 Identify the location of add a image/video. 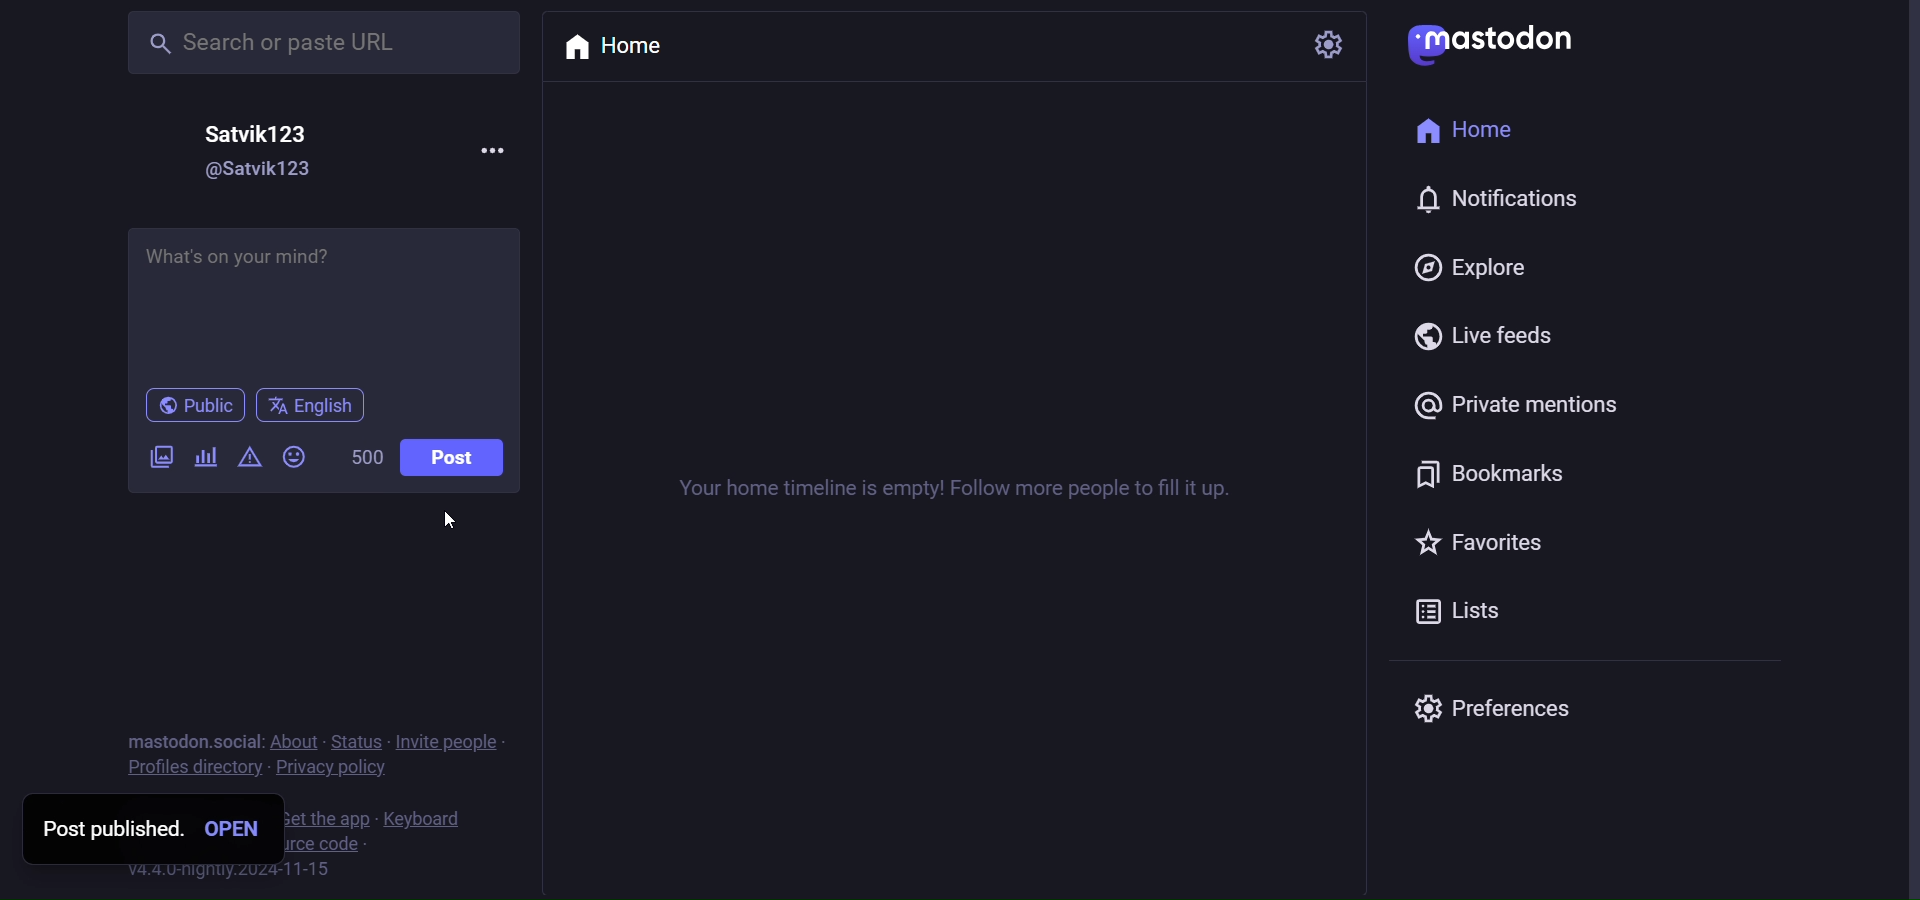
(155, 460).